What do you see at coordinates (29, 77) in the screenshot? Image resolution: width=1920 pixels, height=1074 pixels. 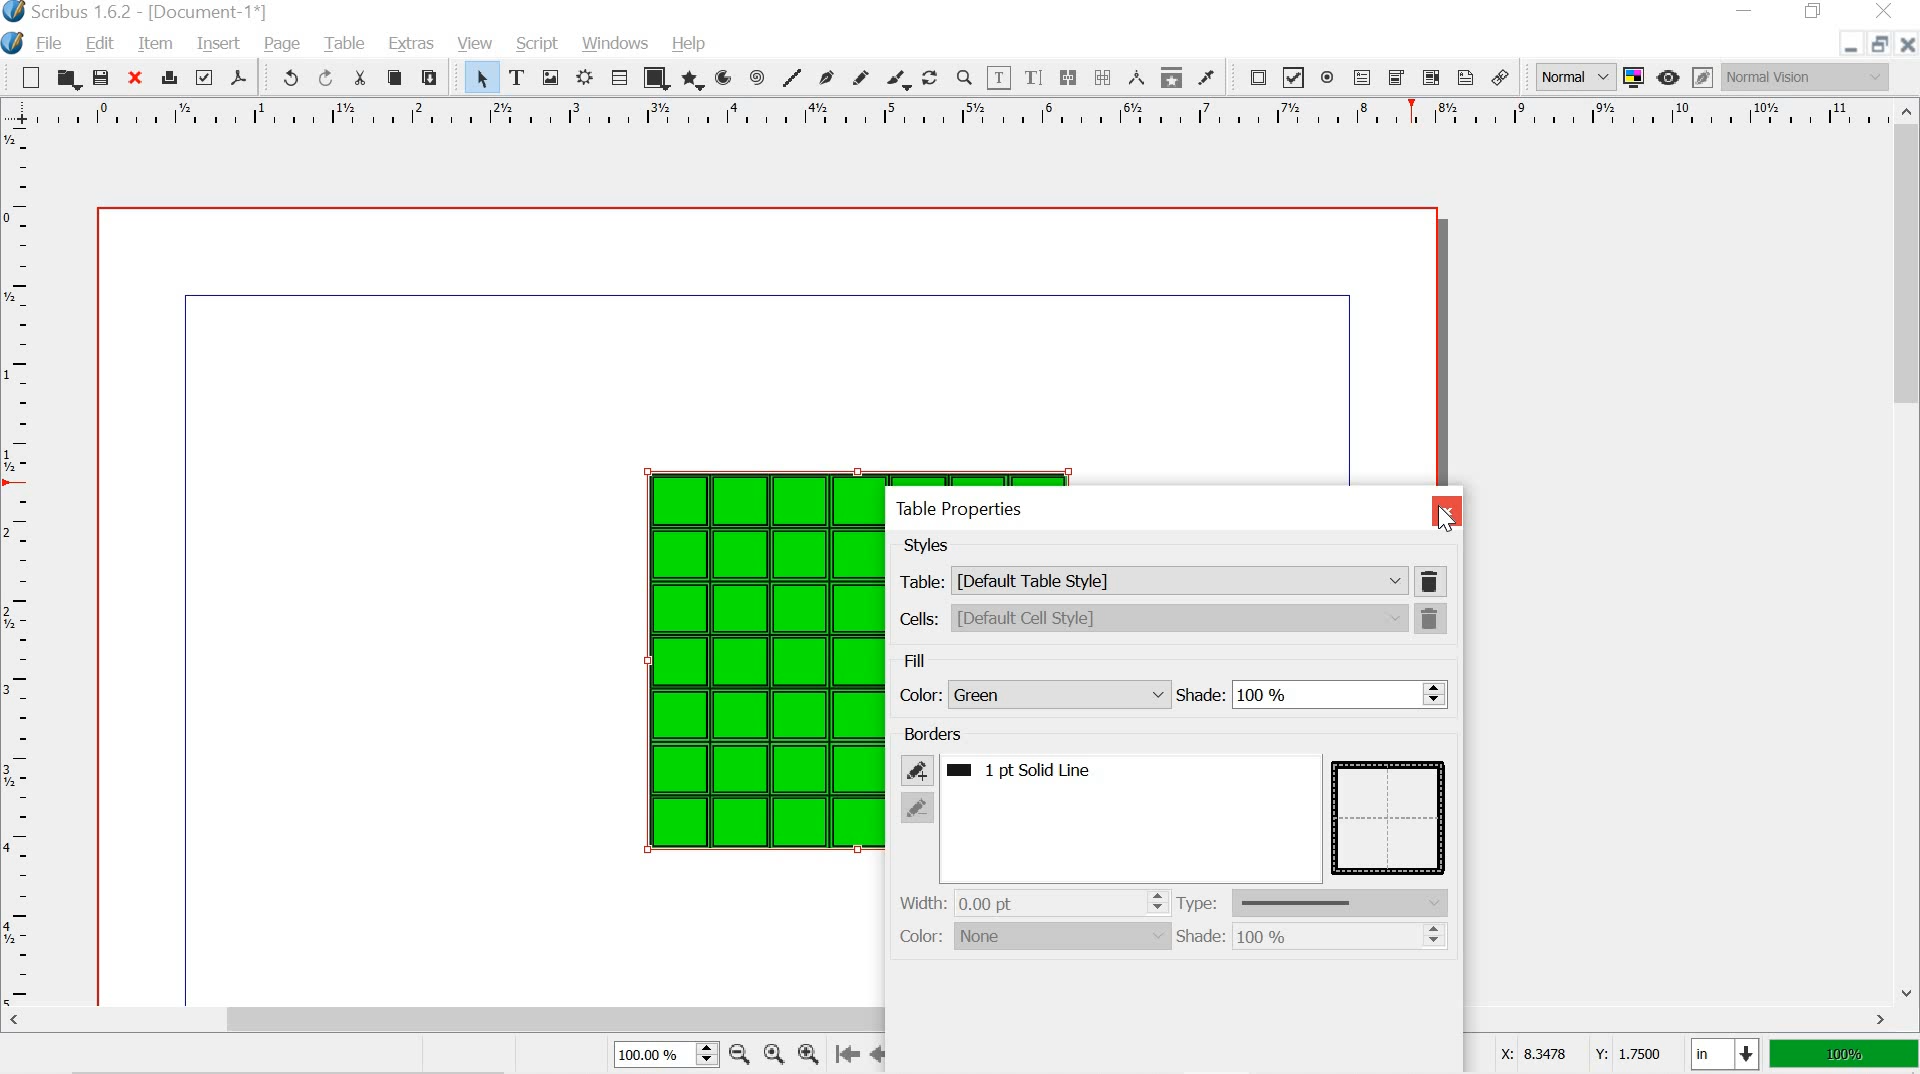 I see `new` at bounding box center [29, 77].